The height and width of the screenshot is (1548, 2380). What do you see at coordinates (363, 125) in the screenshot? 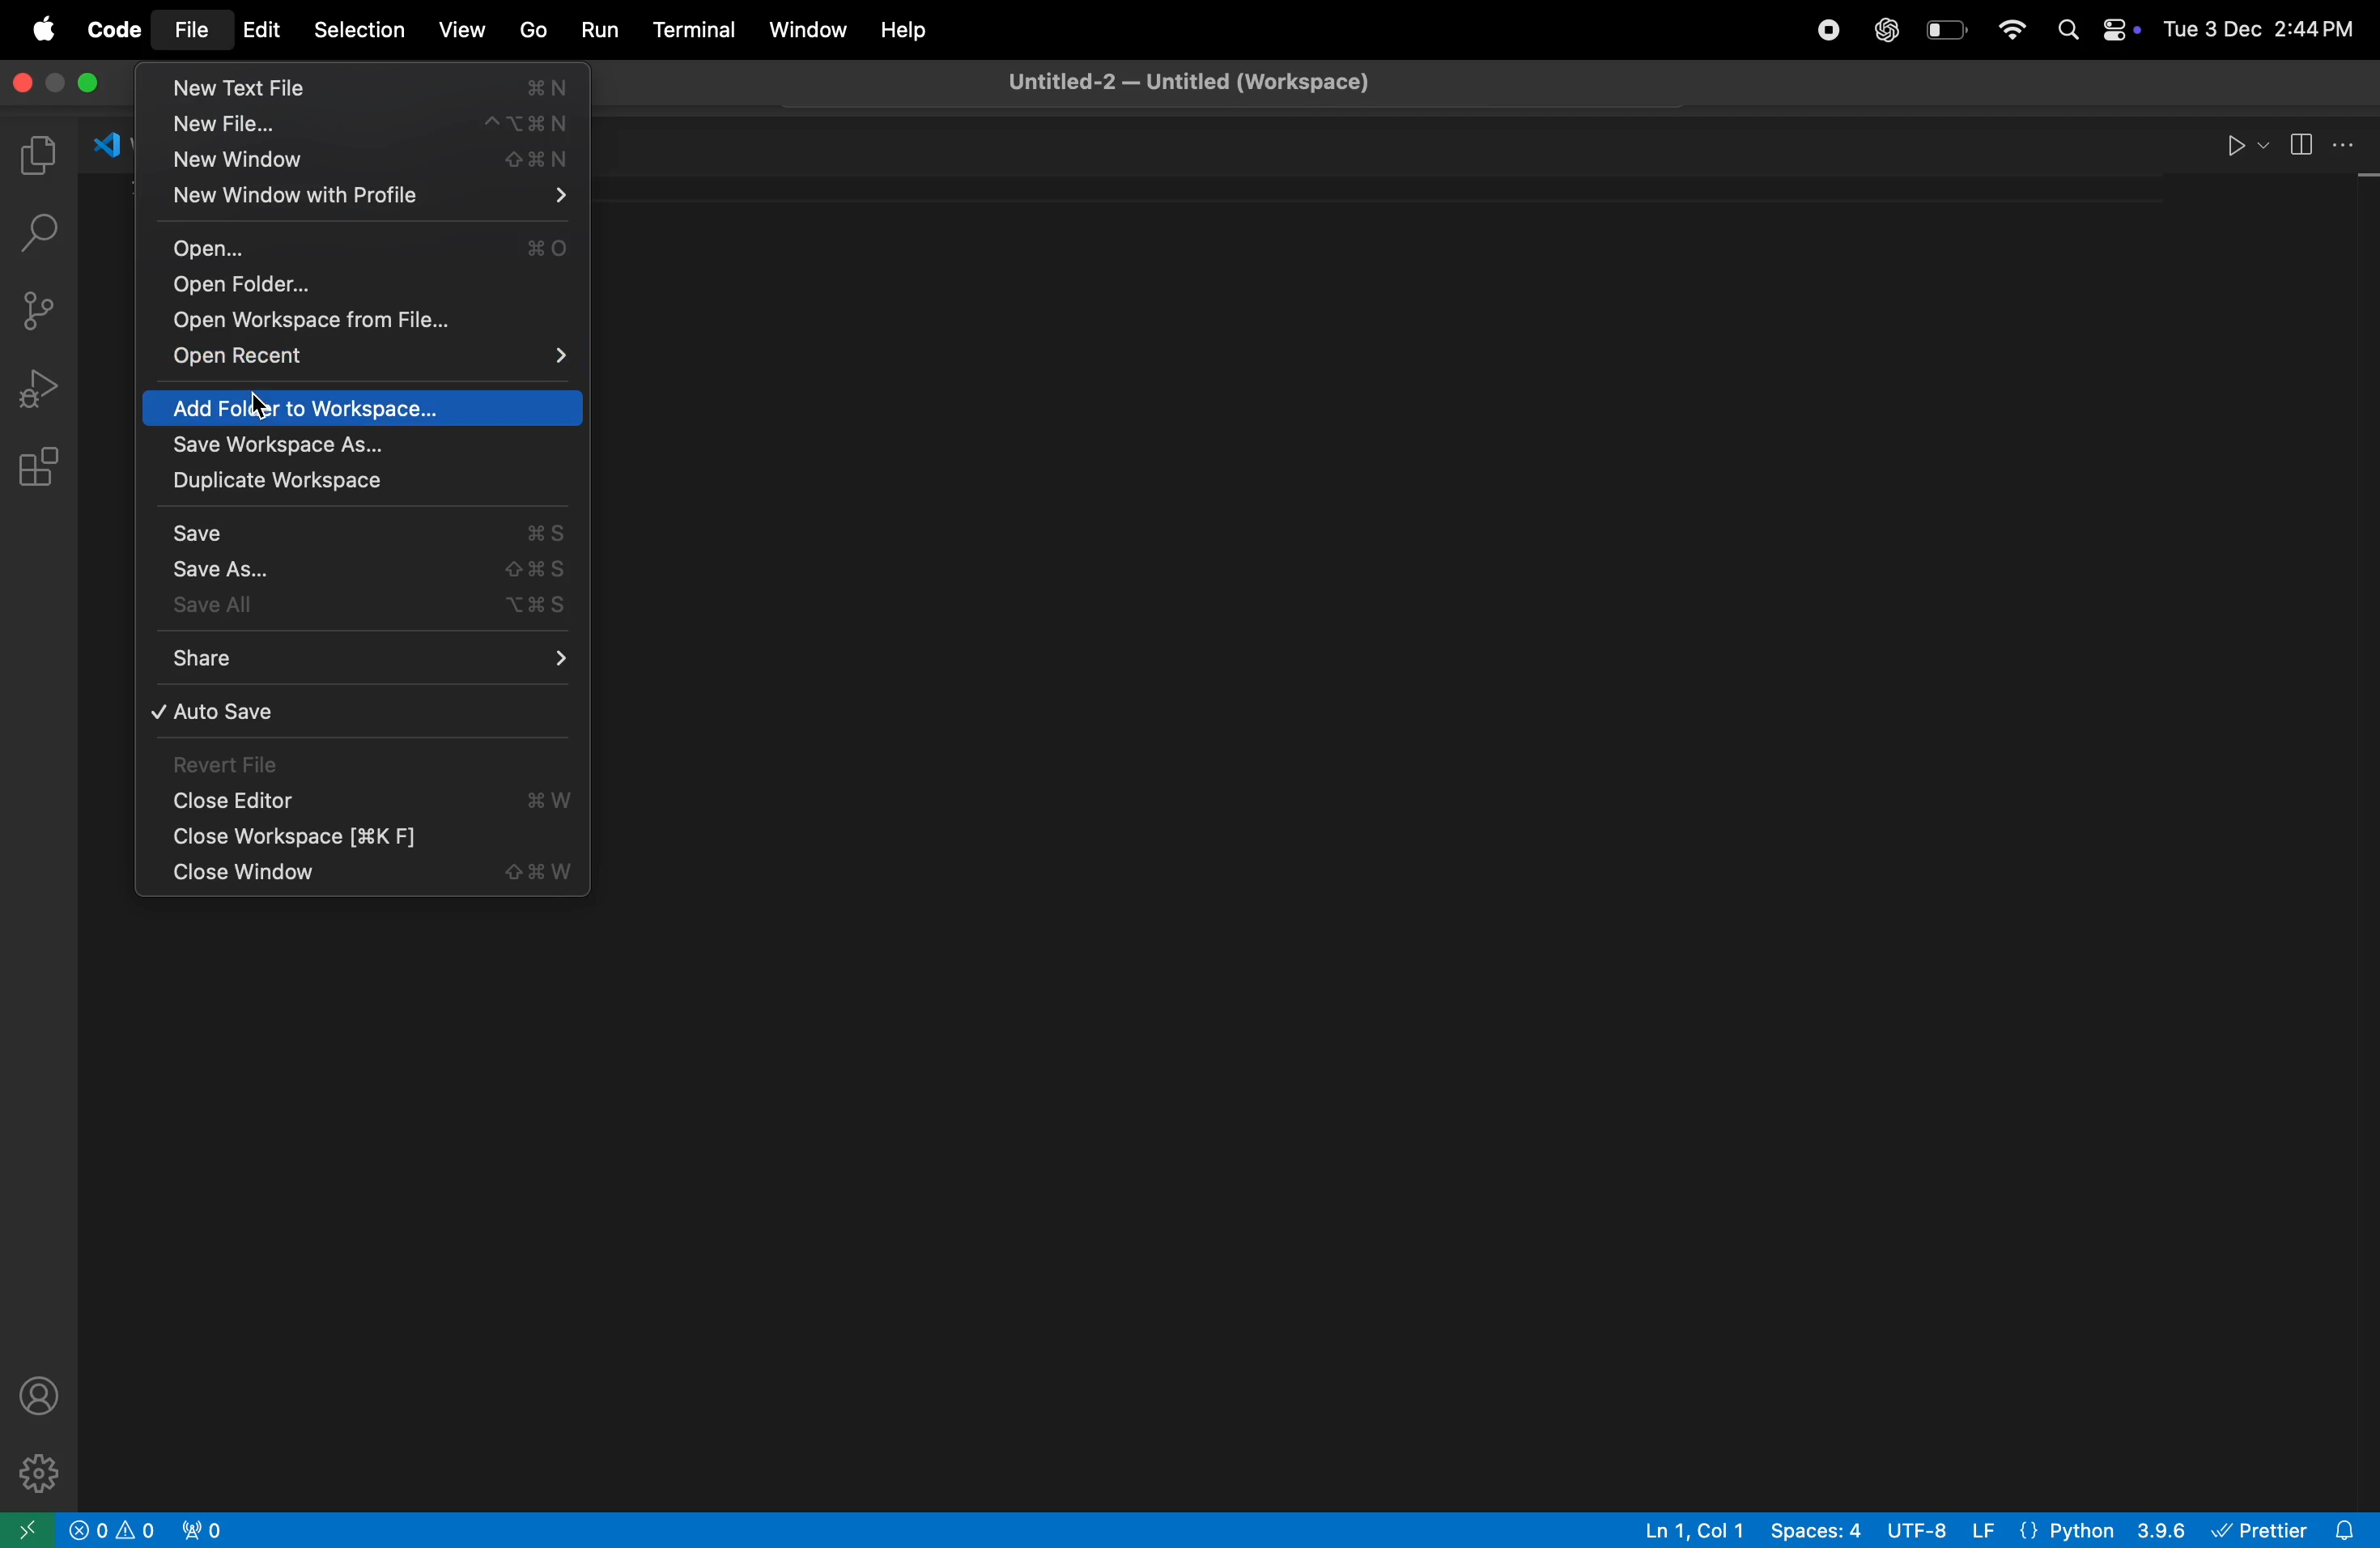
I see `new file` at bounding box center [363, 125].